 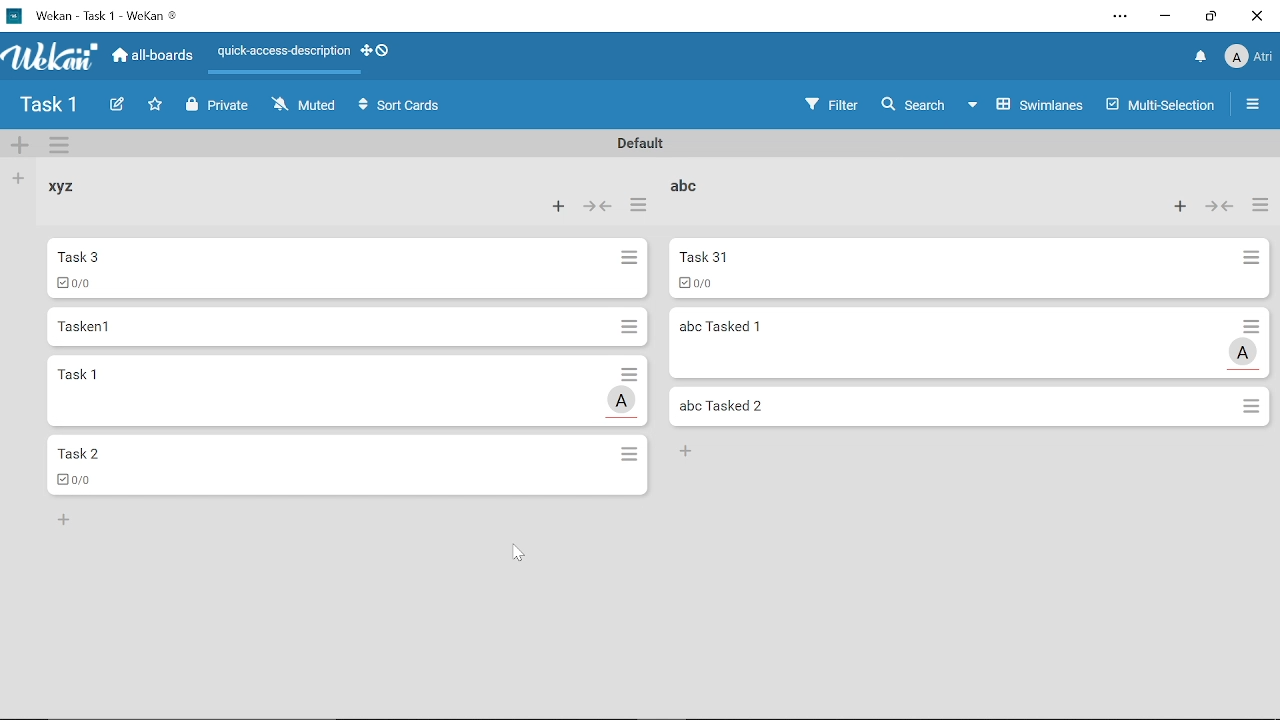 I want to click on Xyz, so click(x=63, y=188).